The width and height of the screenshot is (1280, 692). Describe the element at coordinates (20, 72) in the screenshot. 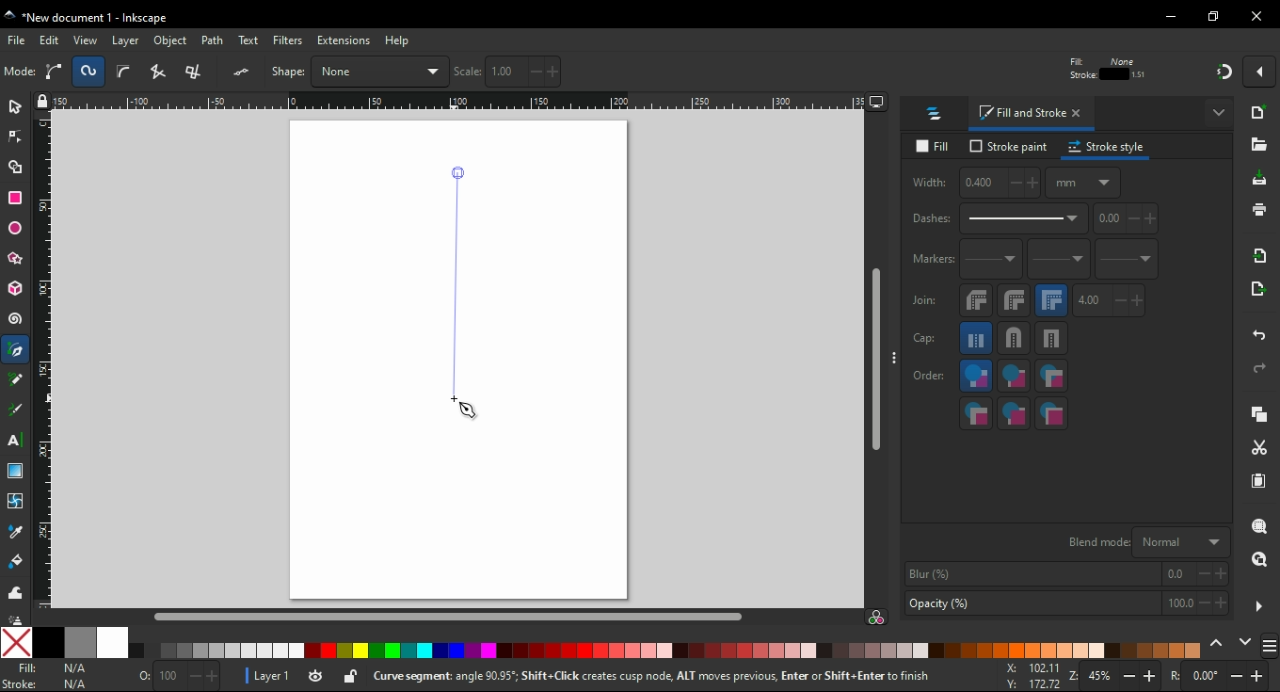

I see `select all` at that location.